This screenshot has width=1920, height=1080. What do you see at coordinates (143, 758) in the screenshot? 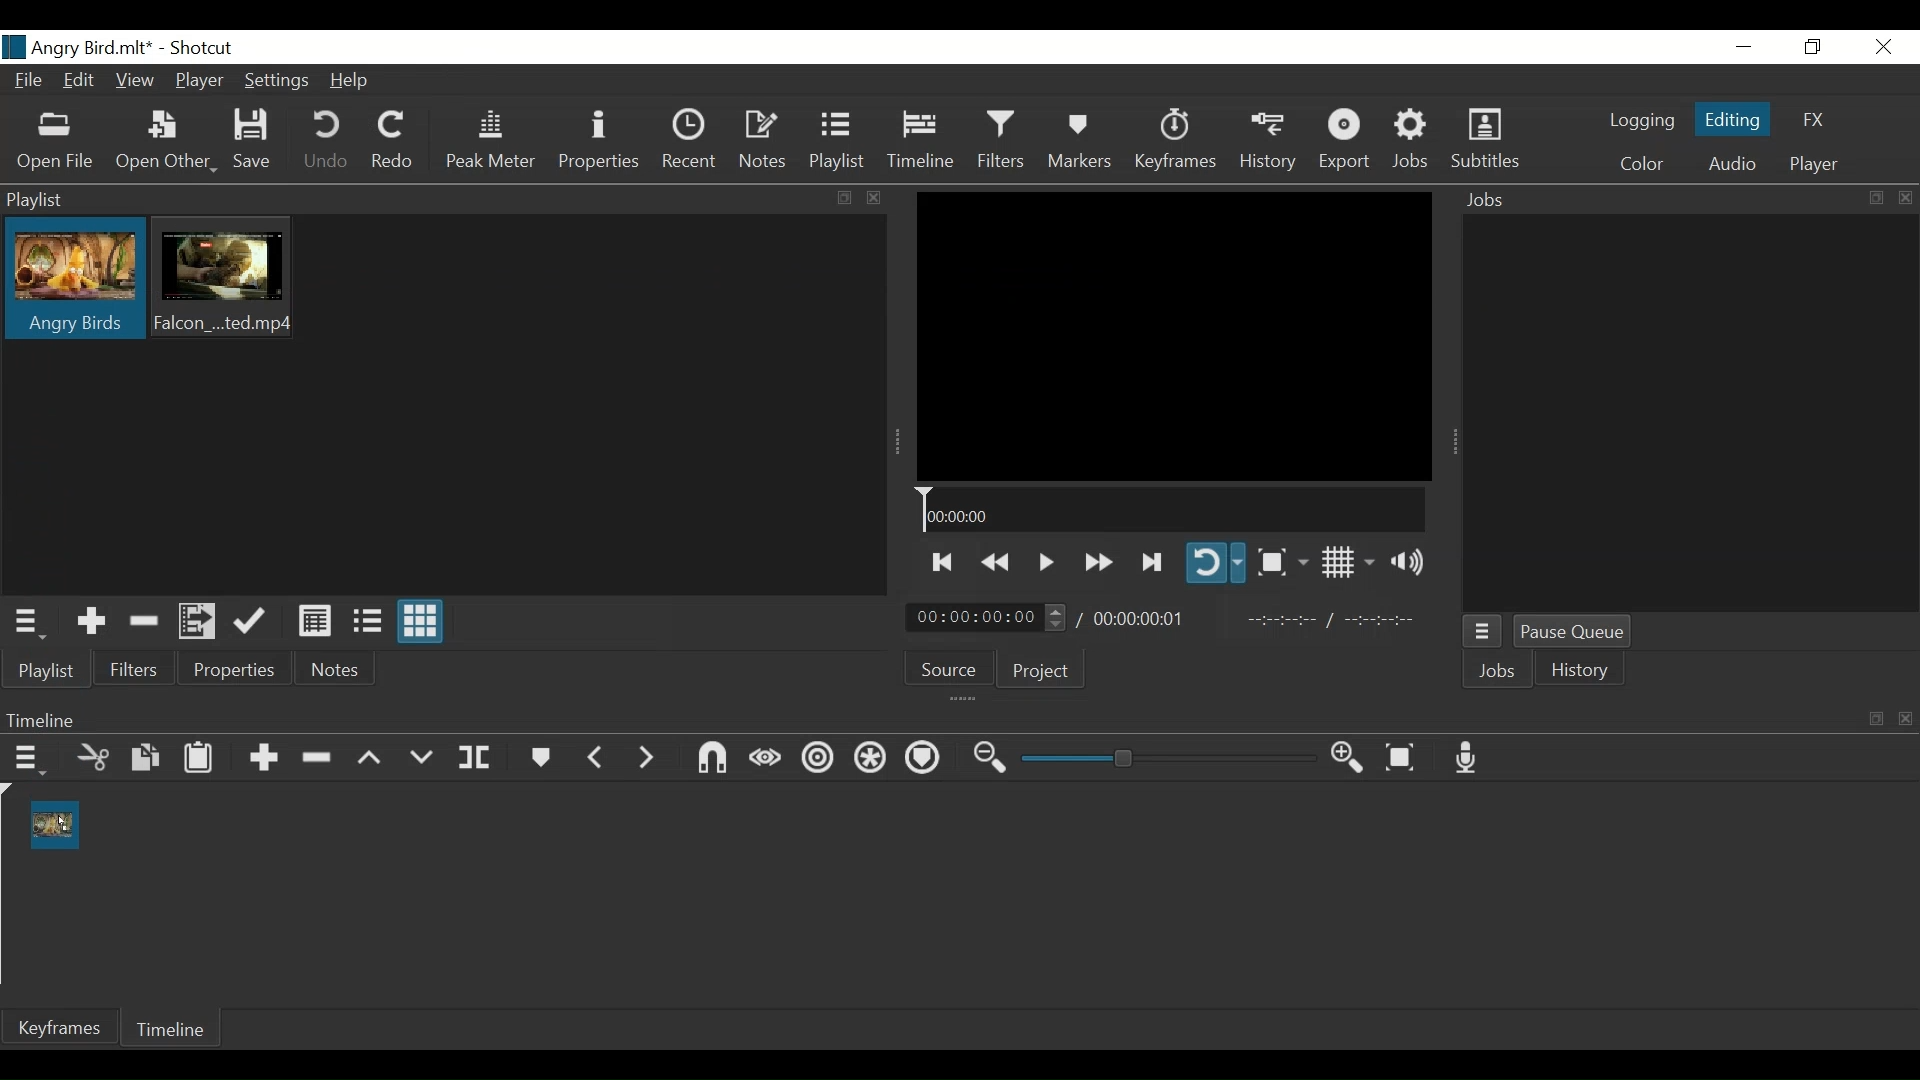
I see `Copy` at bounding box center [143, 758].